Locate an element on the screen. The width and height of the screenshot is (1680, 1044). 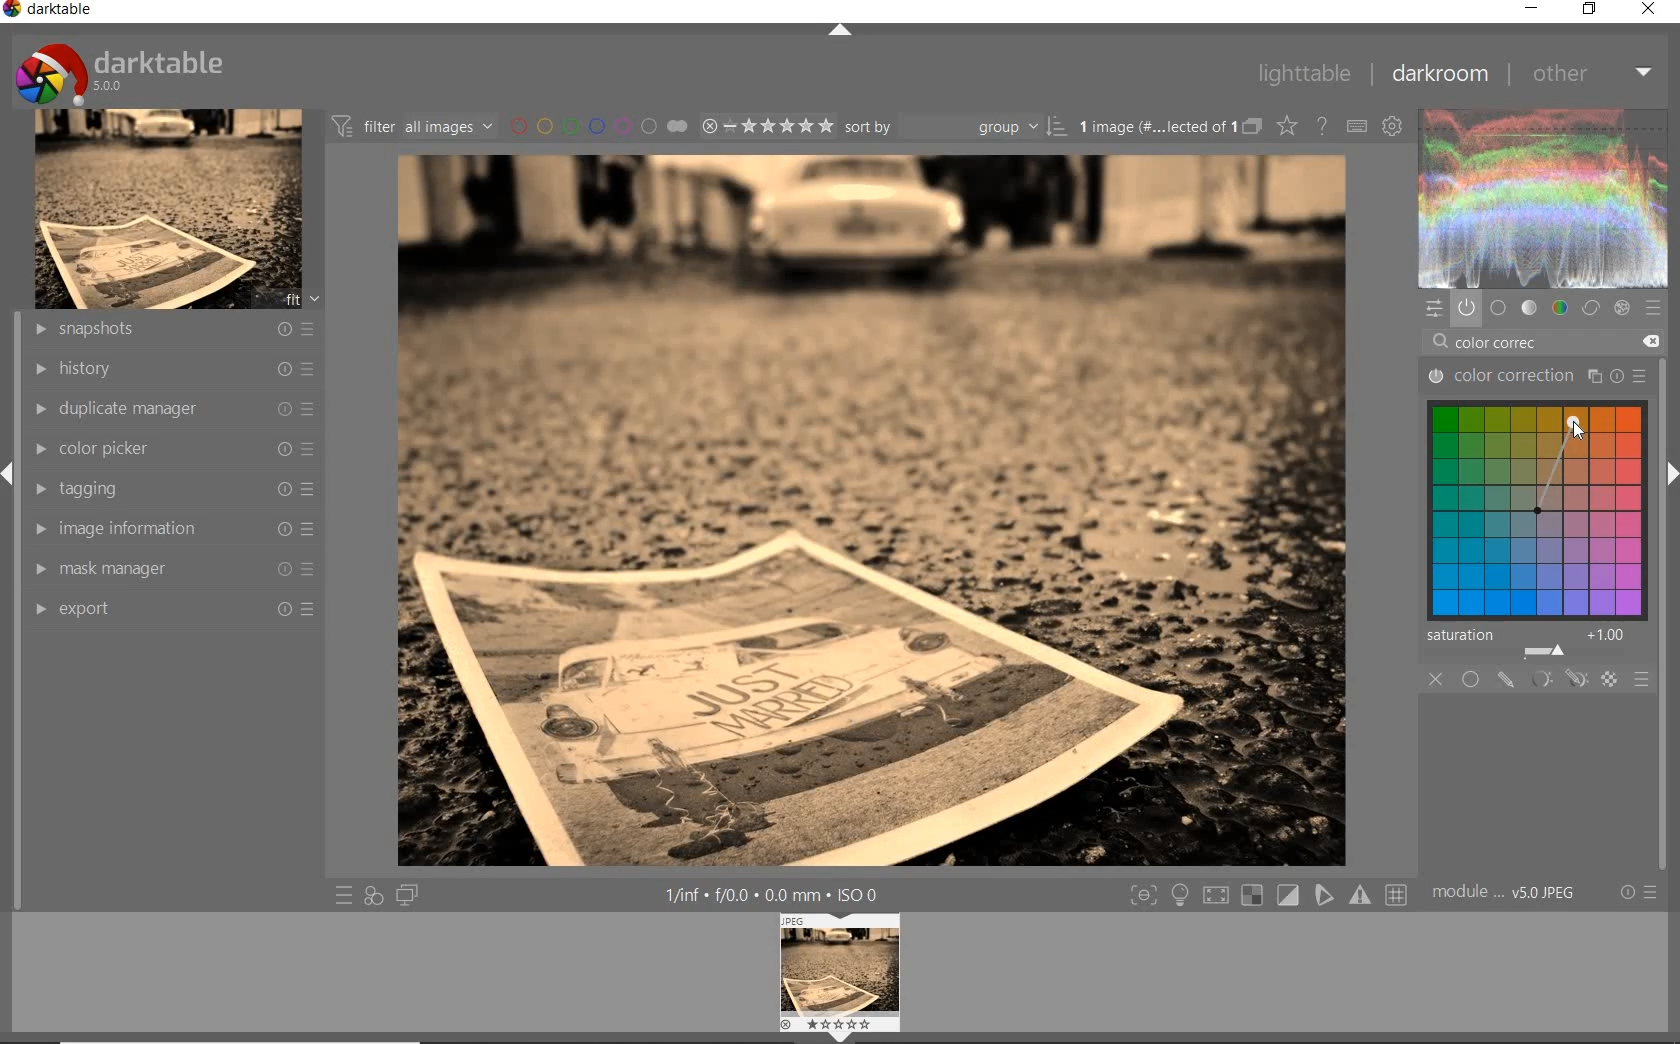
toggle modes is located at coordinates (1270, 893).